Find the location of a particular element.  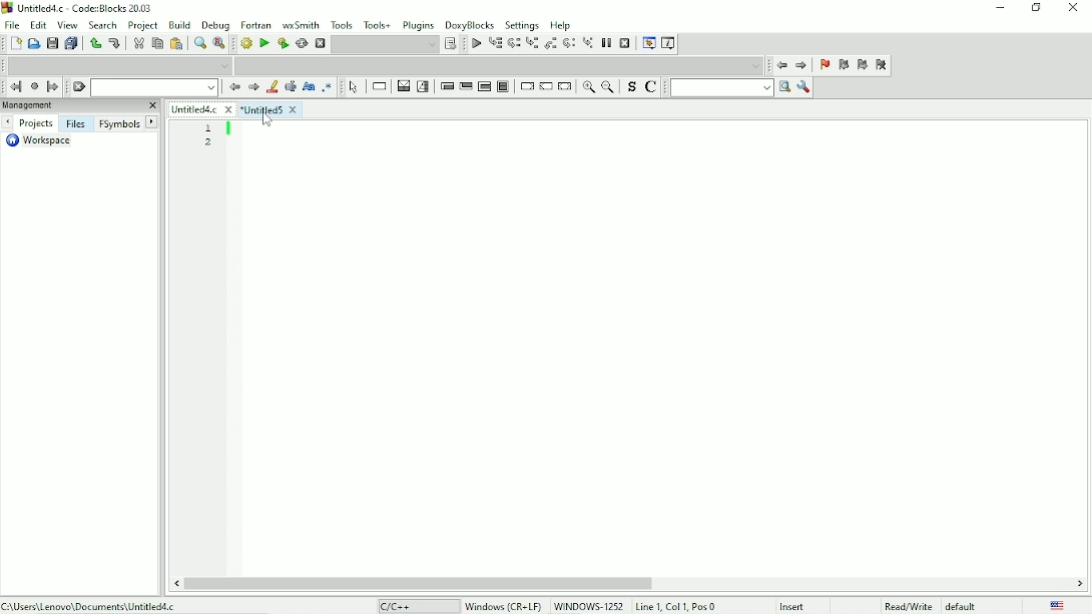

wxSmith is located at coordinates (300, 25).